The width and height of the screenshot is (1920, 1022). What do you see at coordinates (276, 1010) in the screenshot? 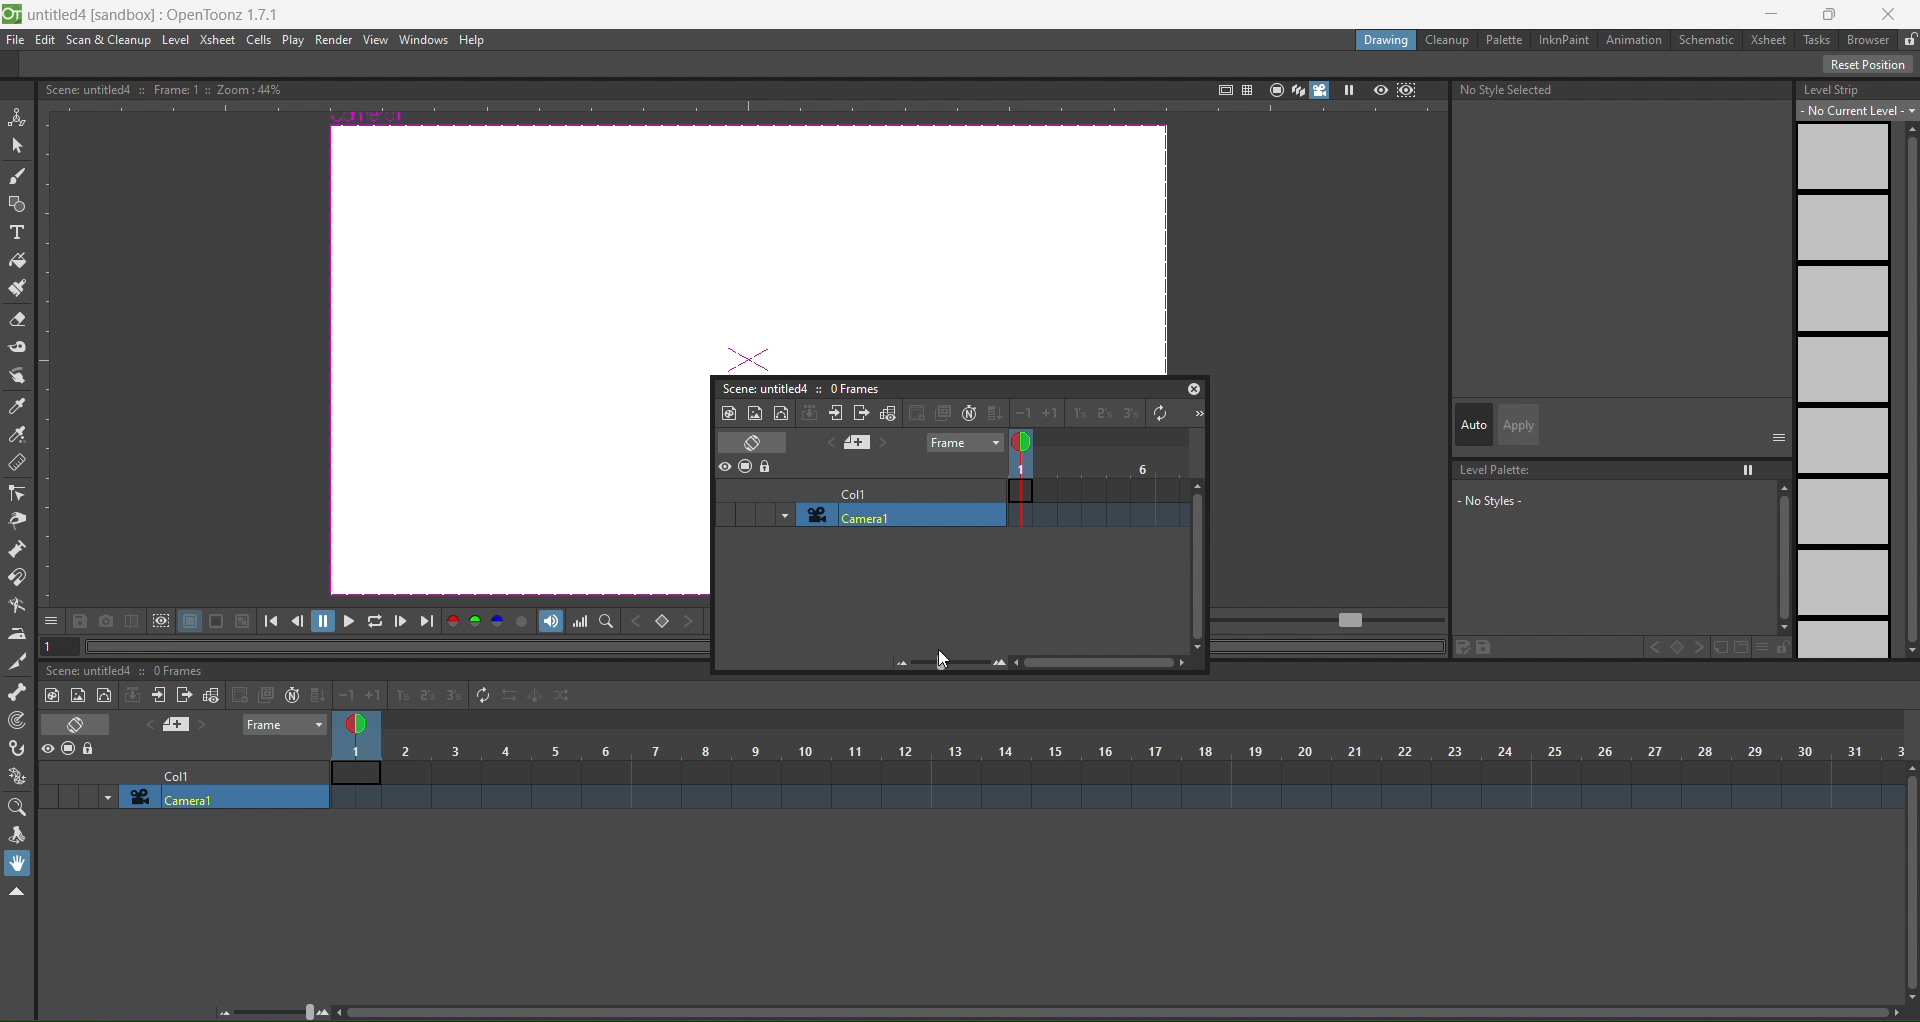
I see `zoom ` at bounding box center [276, 1010].